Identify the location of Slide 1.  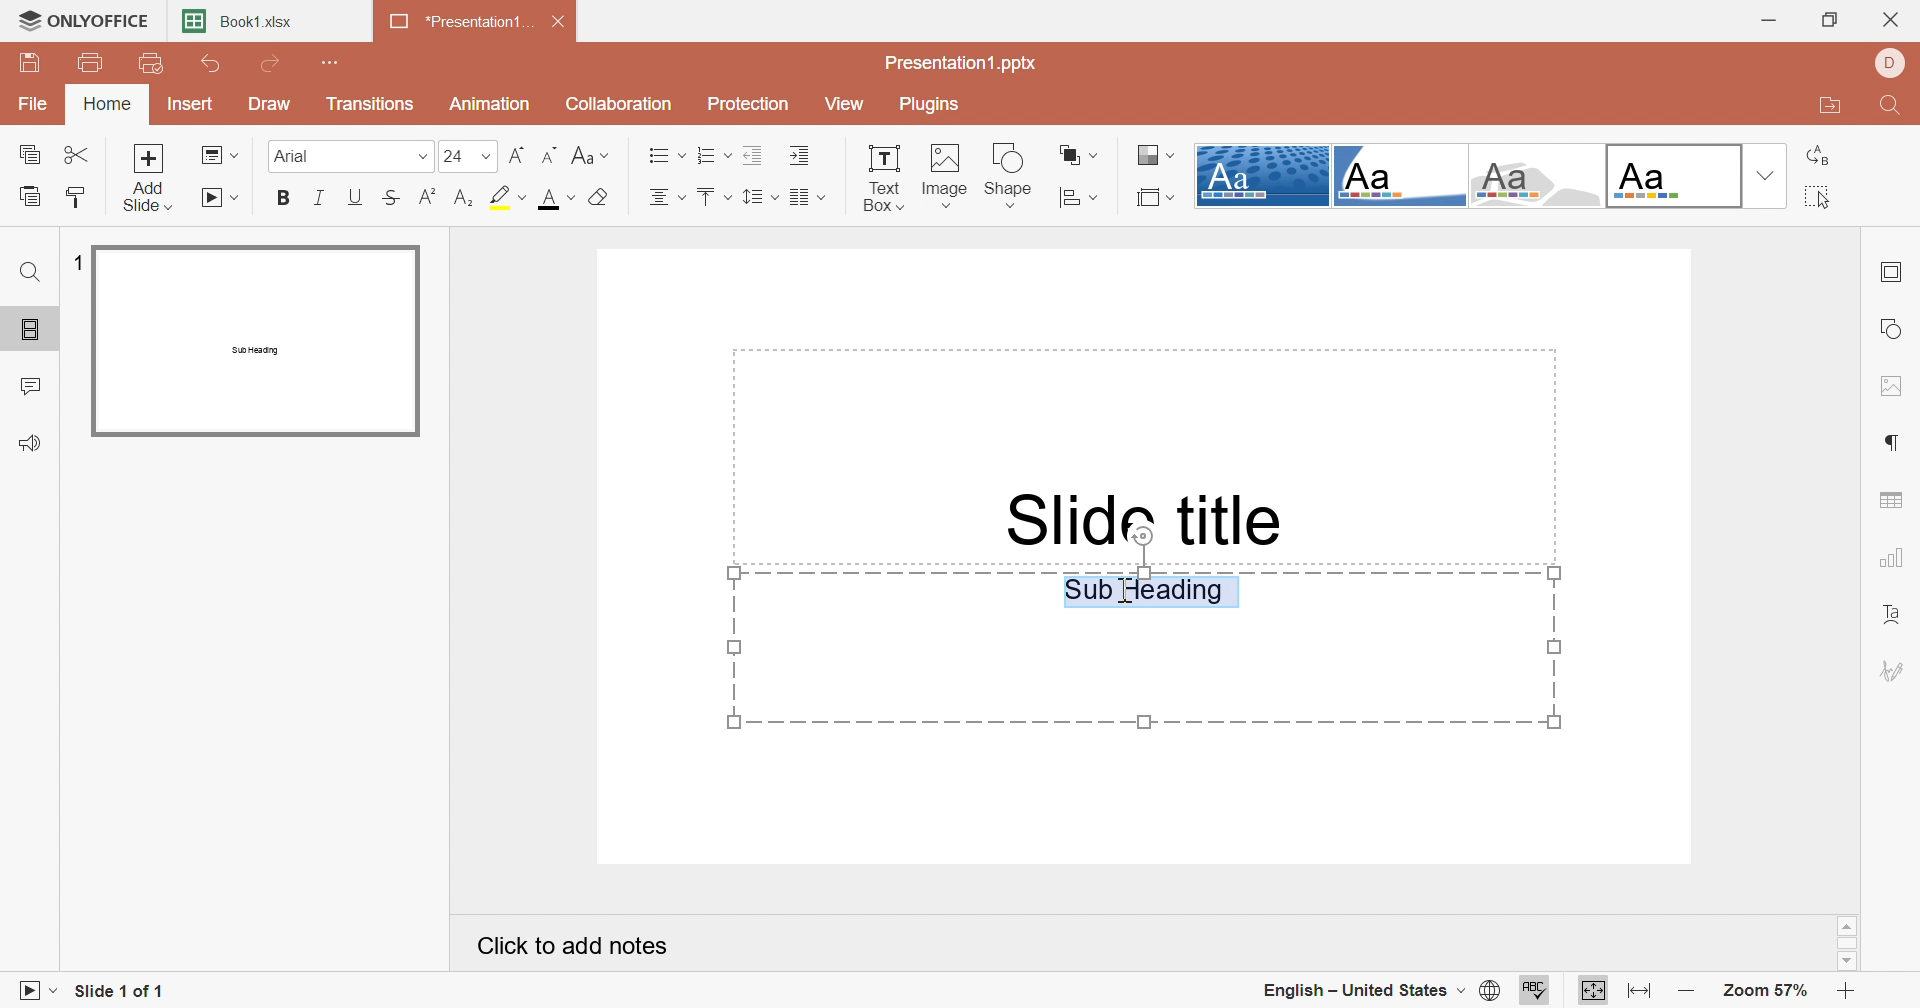
(256, 341).